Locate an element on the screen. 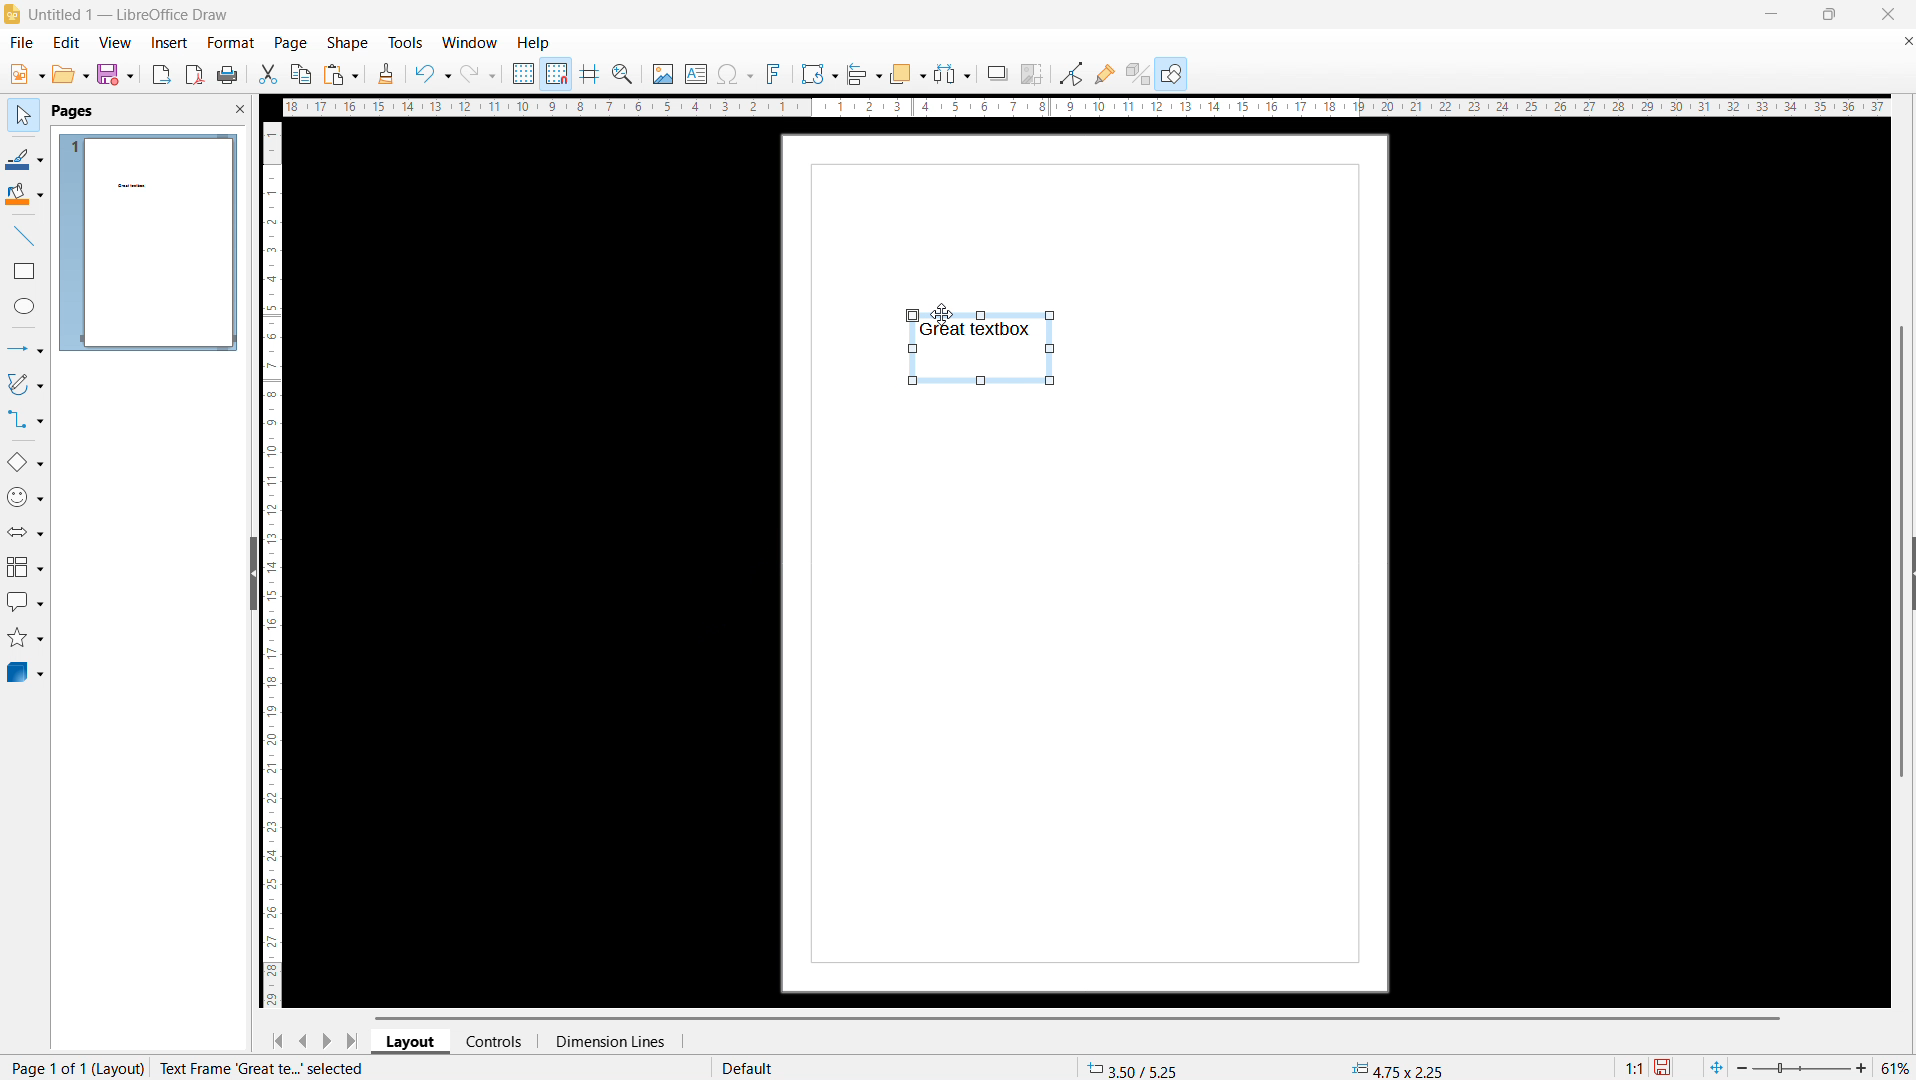  page number is located at coordinates (180, 1069).